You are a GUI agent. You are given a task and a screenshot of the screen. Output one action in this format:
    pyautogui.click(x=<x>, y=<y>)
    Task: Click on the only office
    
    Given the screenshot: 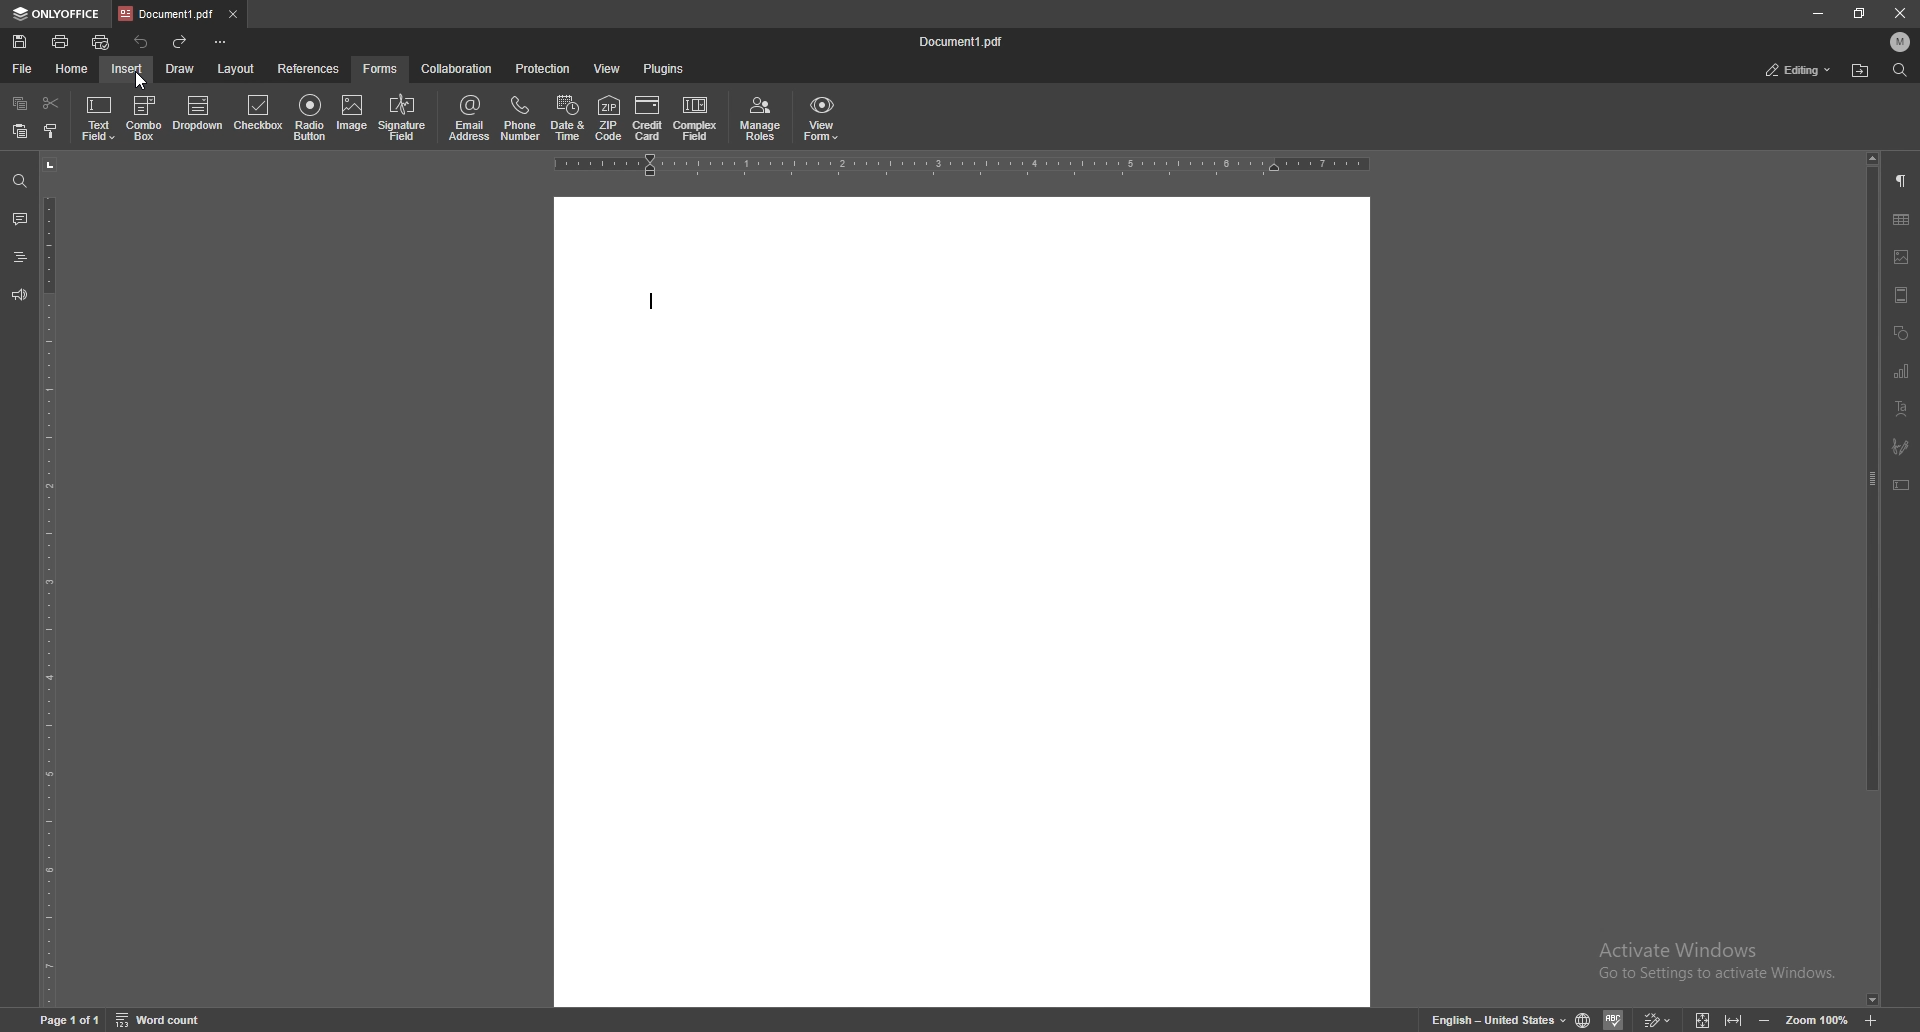 What is the action you would take?
    pyautogui.click(x=59, y=14)
    